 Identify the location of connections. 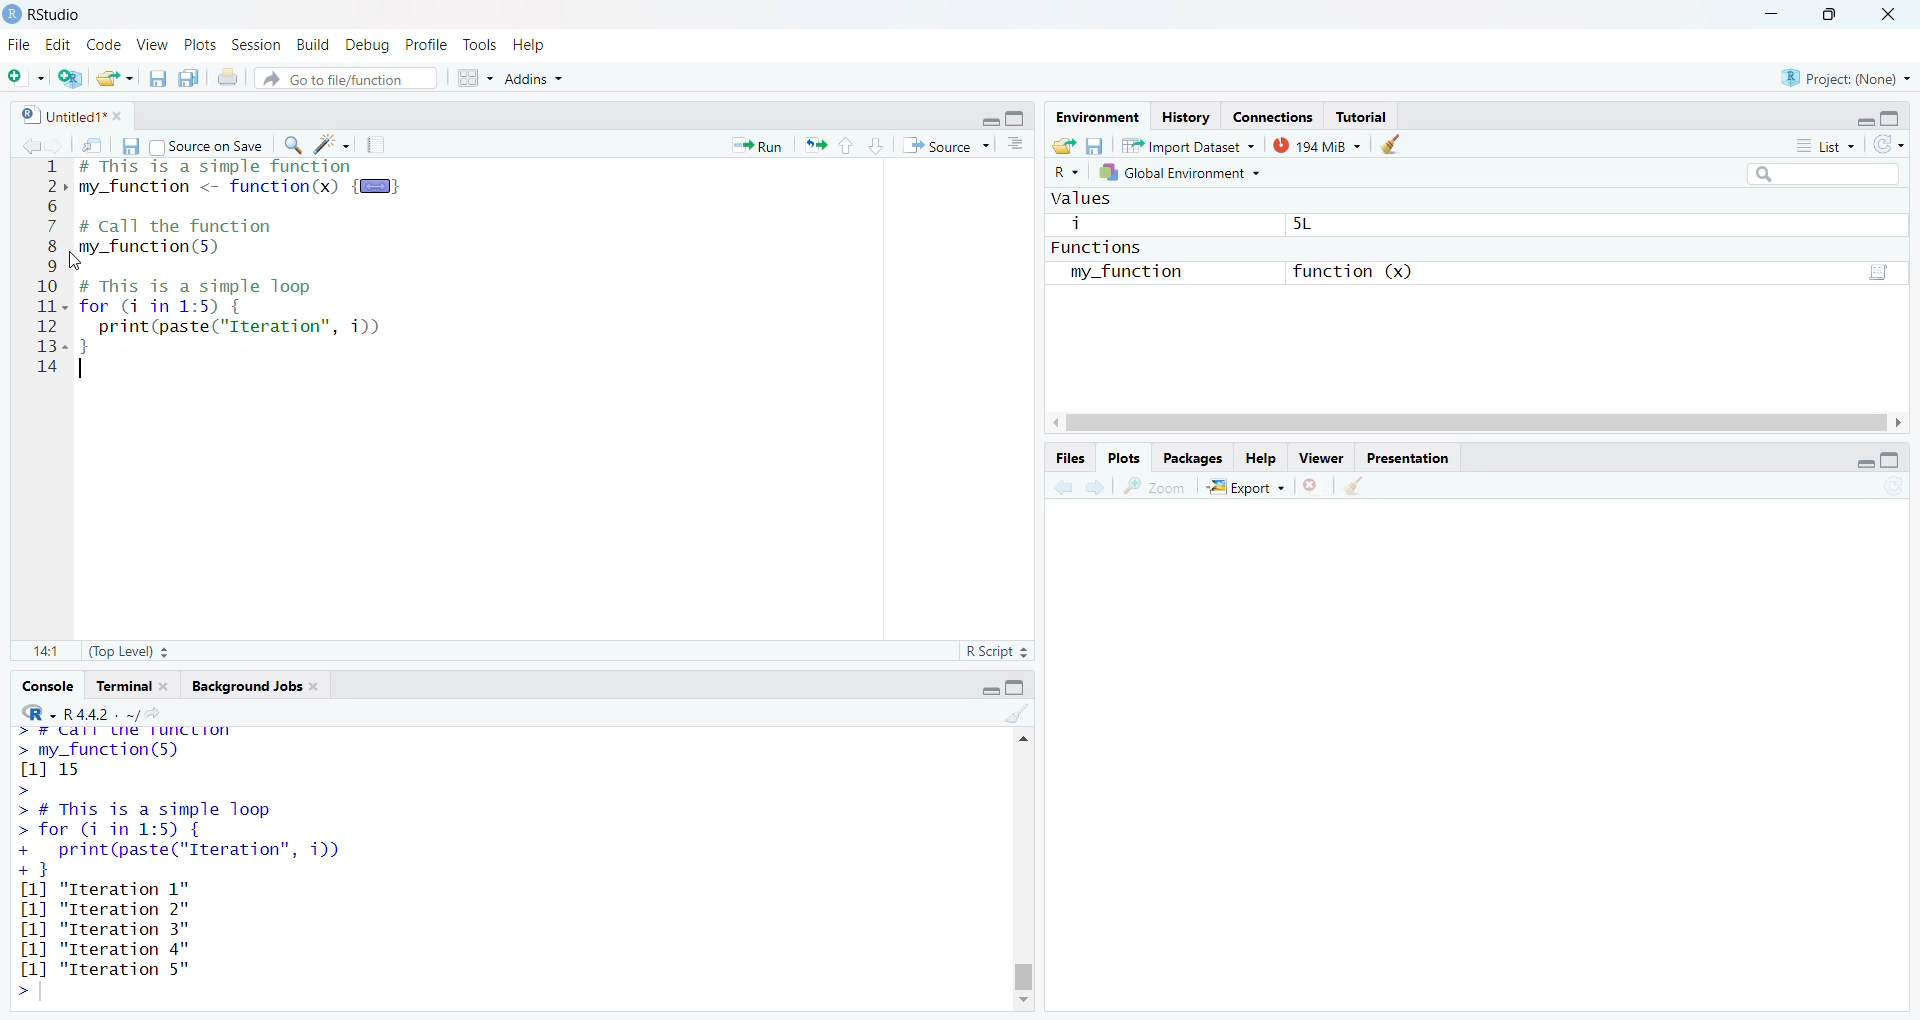
(1271, 114).